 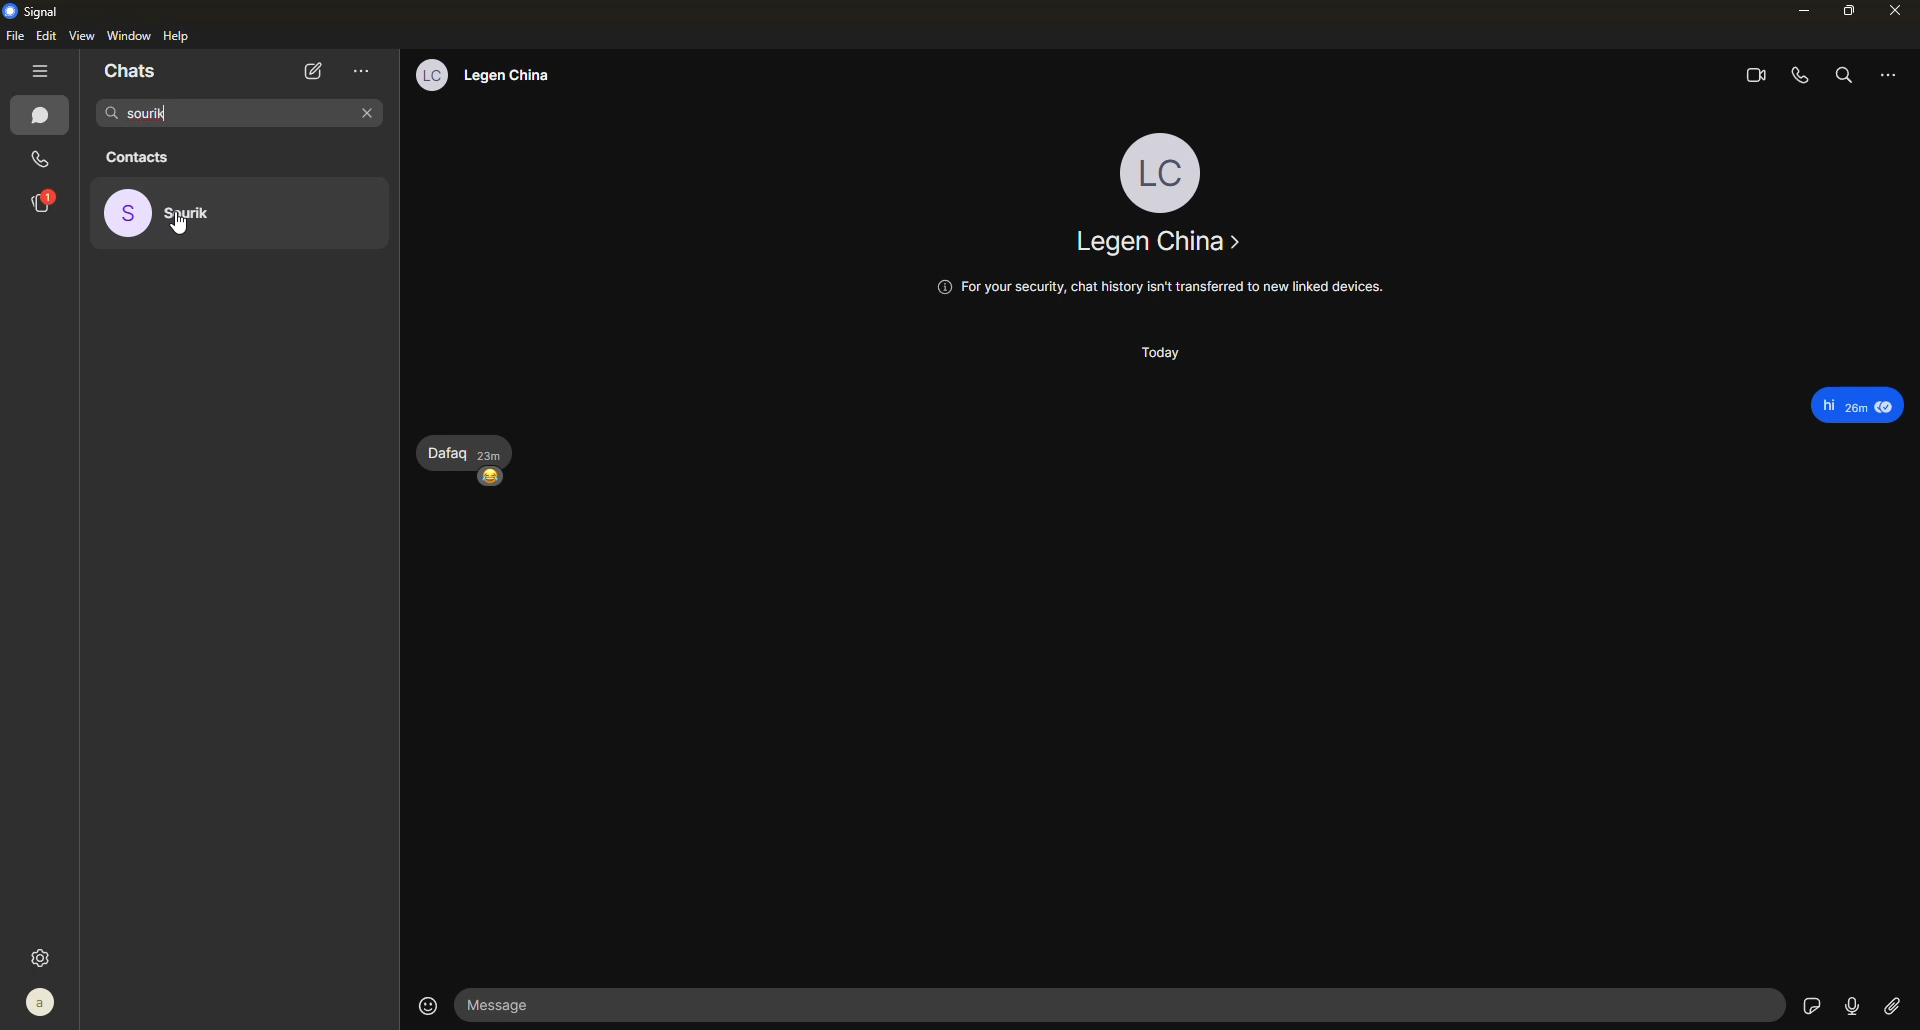 I want to click on @ For your security, chat history isn't transferred to new linked devices., so click(x=1160, y=288).